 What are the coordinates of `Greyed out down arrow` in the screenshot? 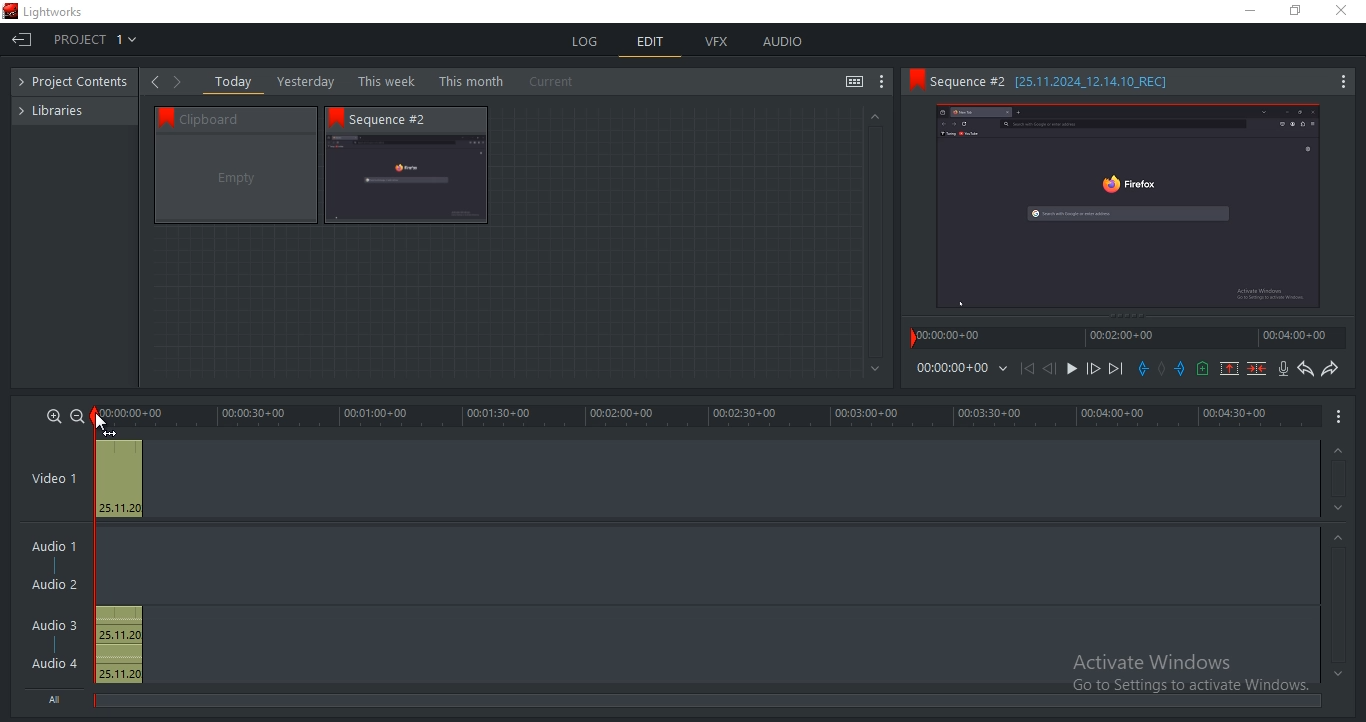 It's located at (876, 370).